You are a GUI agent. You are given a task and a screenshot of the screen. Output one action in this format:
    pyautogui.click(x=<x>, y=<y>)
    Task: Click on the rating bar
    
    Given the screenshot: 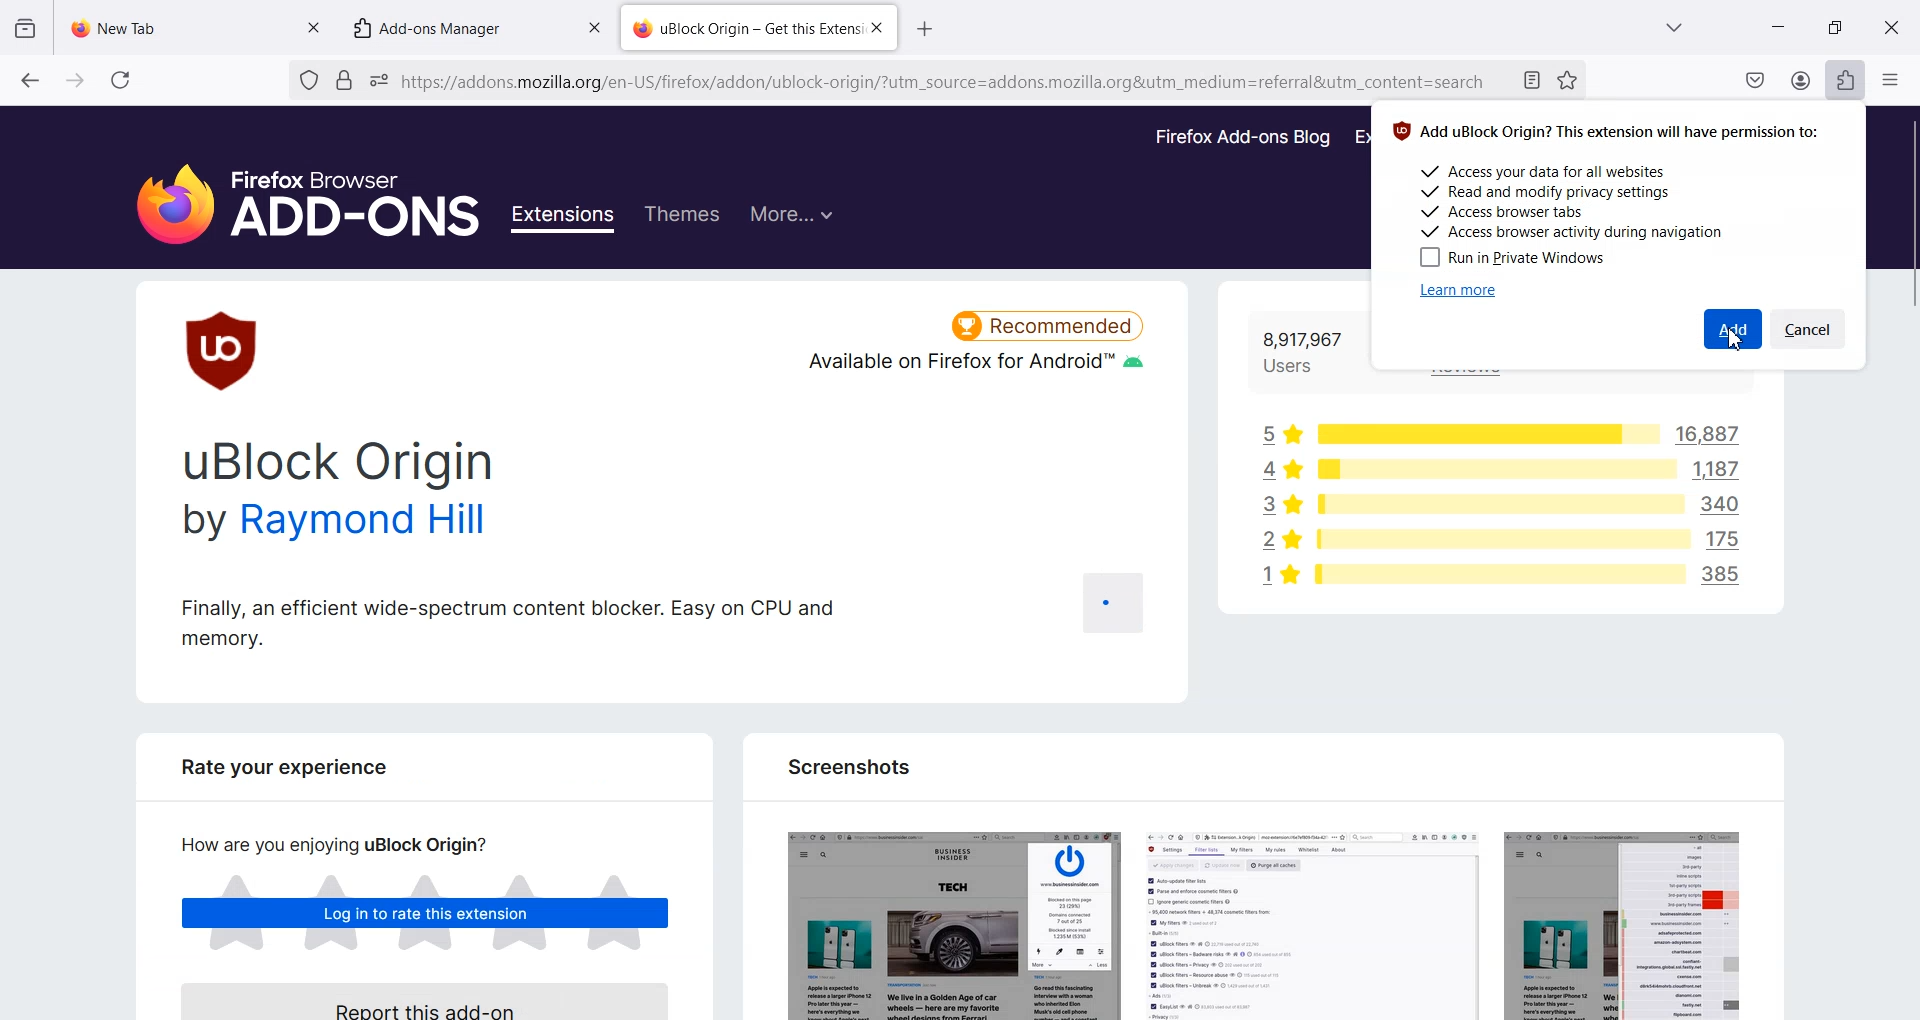 What is the action you would take?
    pyautogui.click(x=1498, y=541)
    